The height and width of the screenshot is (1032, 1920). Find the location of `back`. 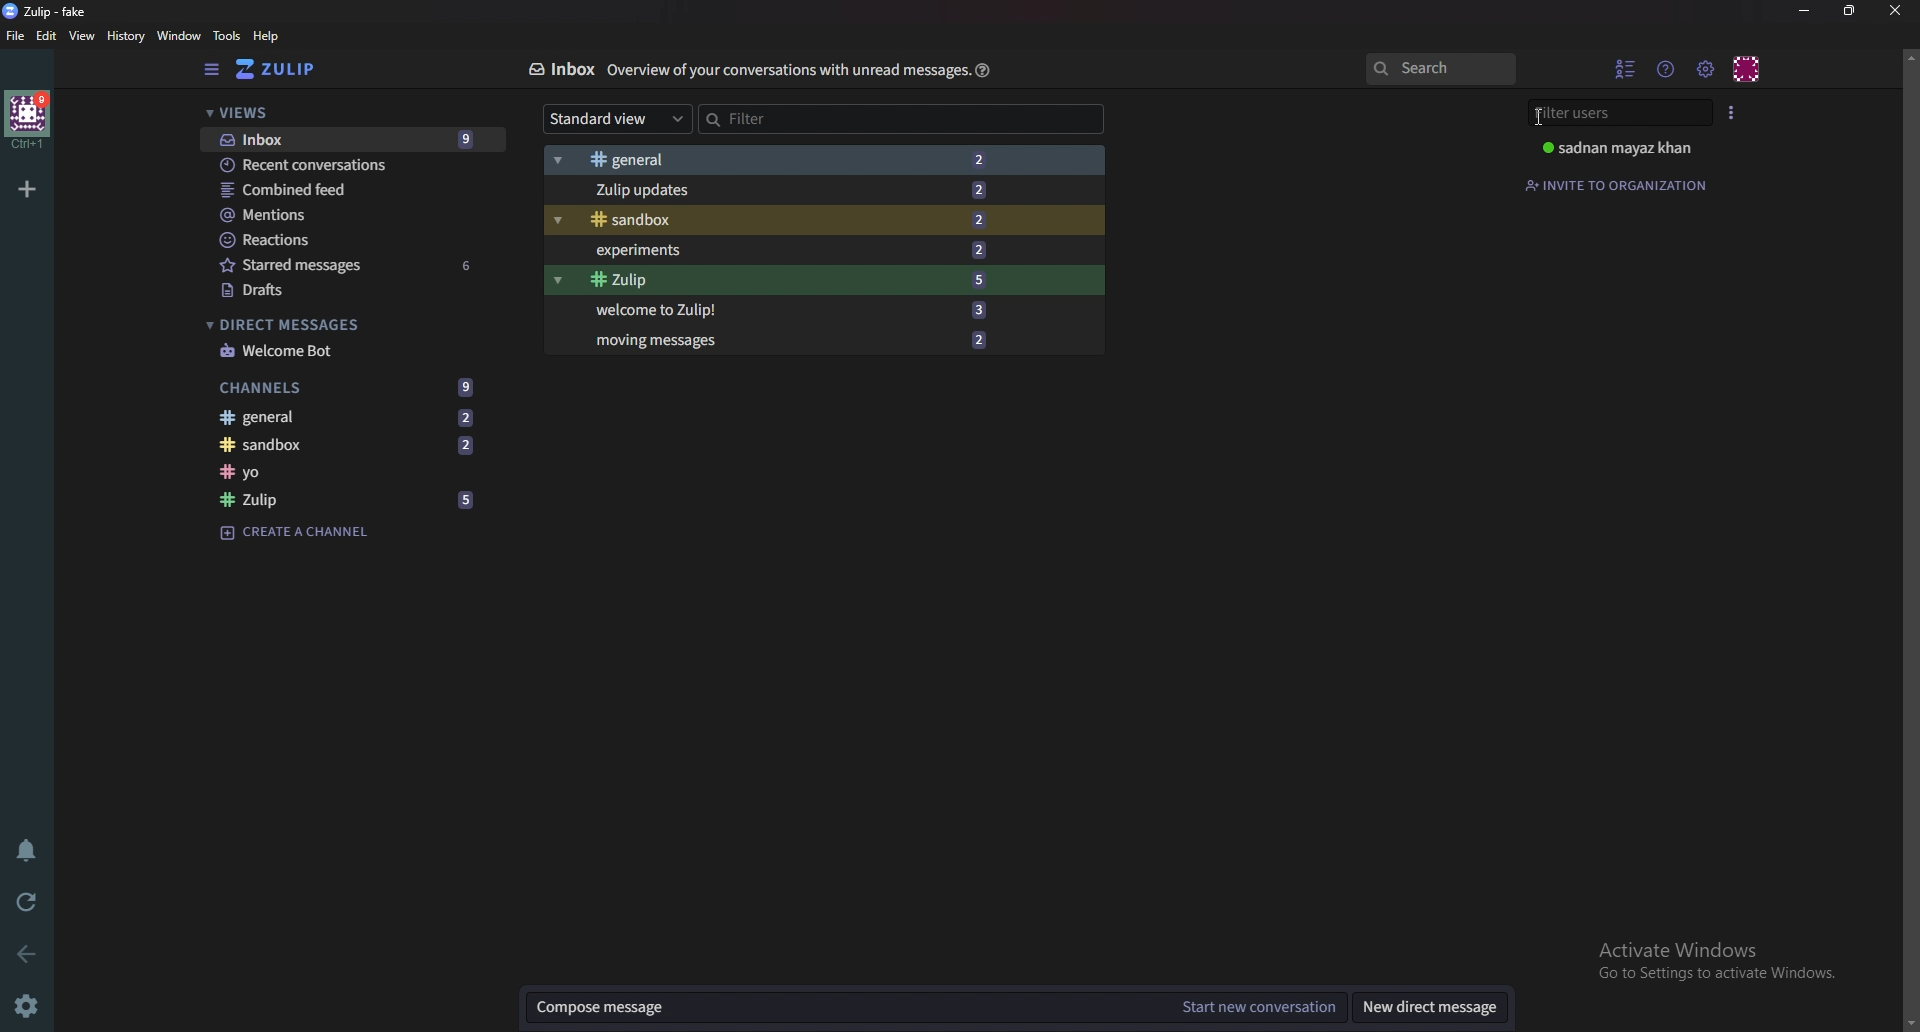

back is located at coordinates (22, 953).